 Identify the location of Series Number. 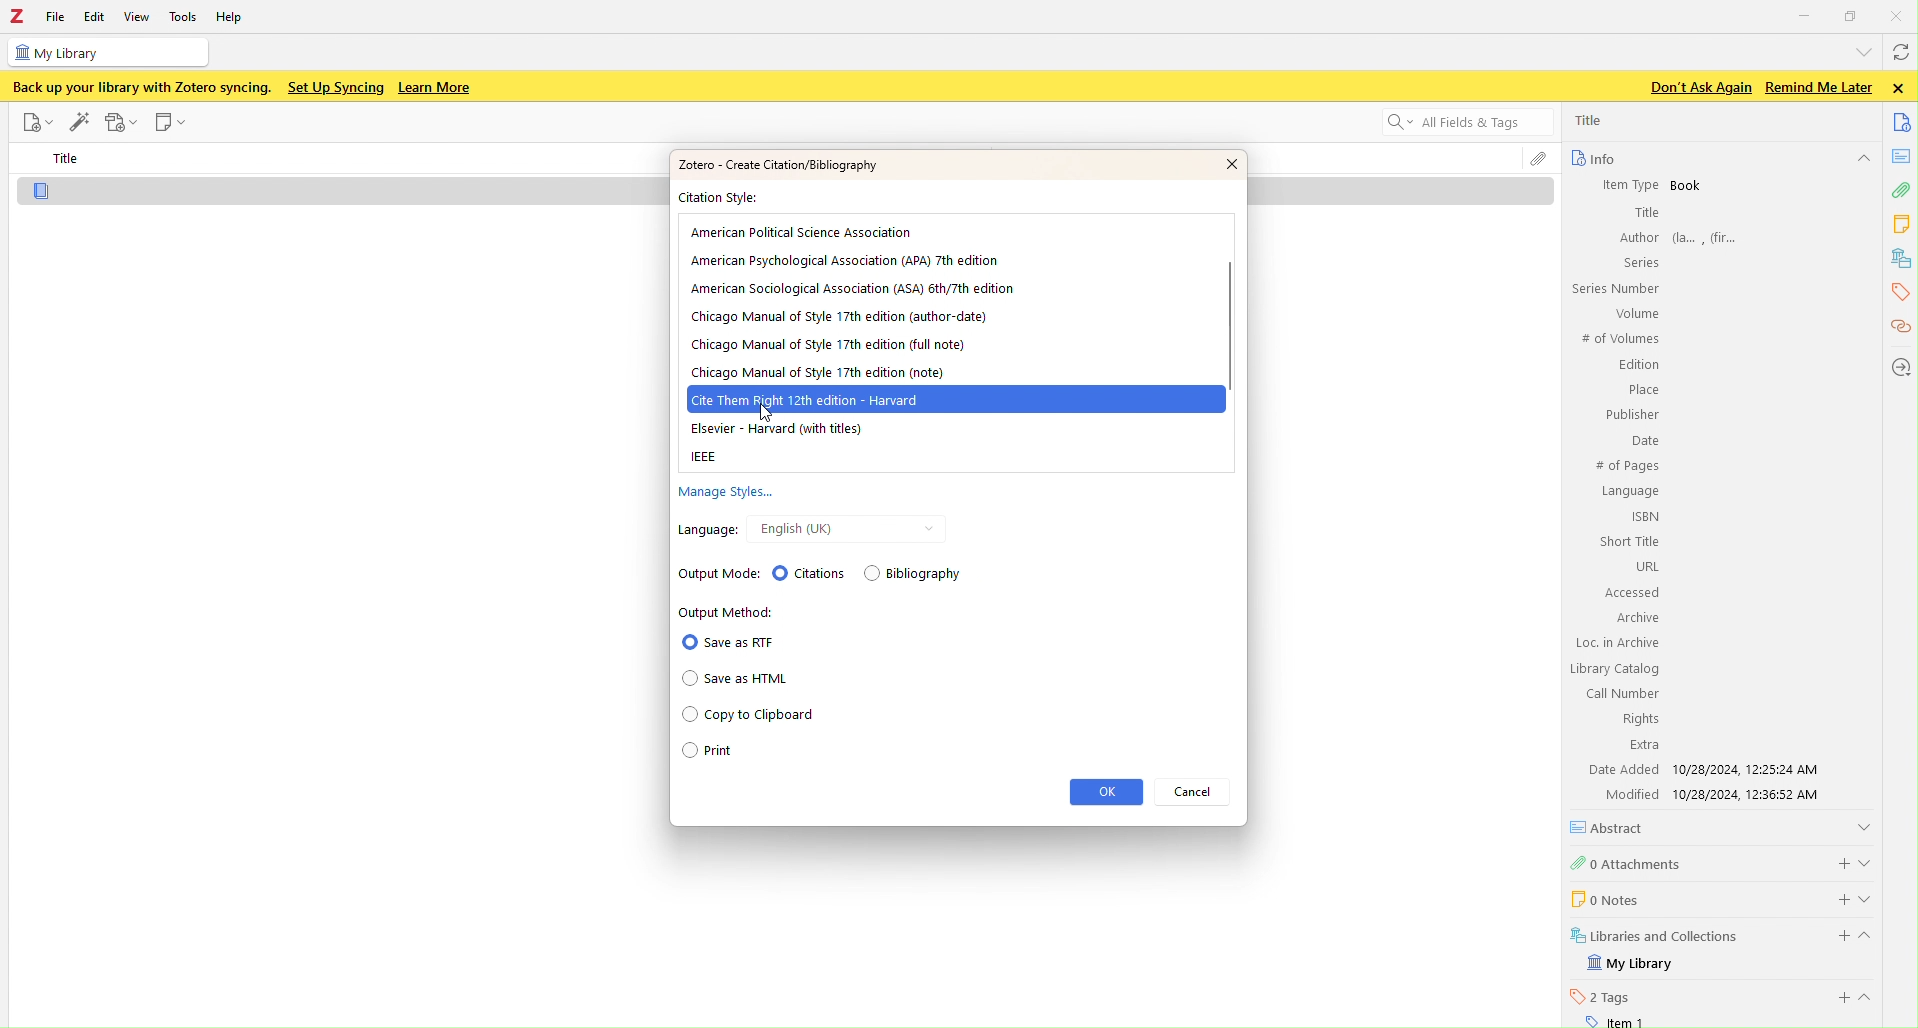
(1614, 289).